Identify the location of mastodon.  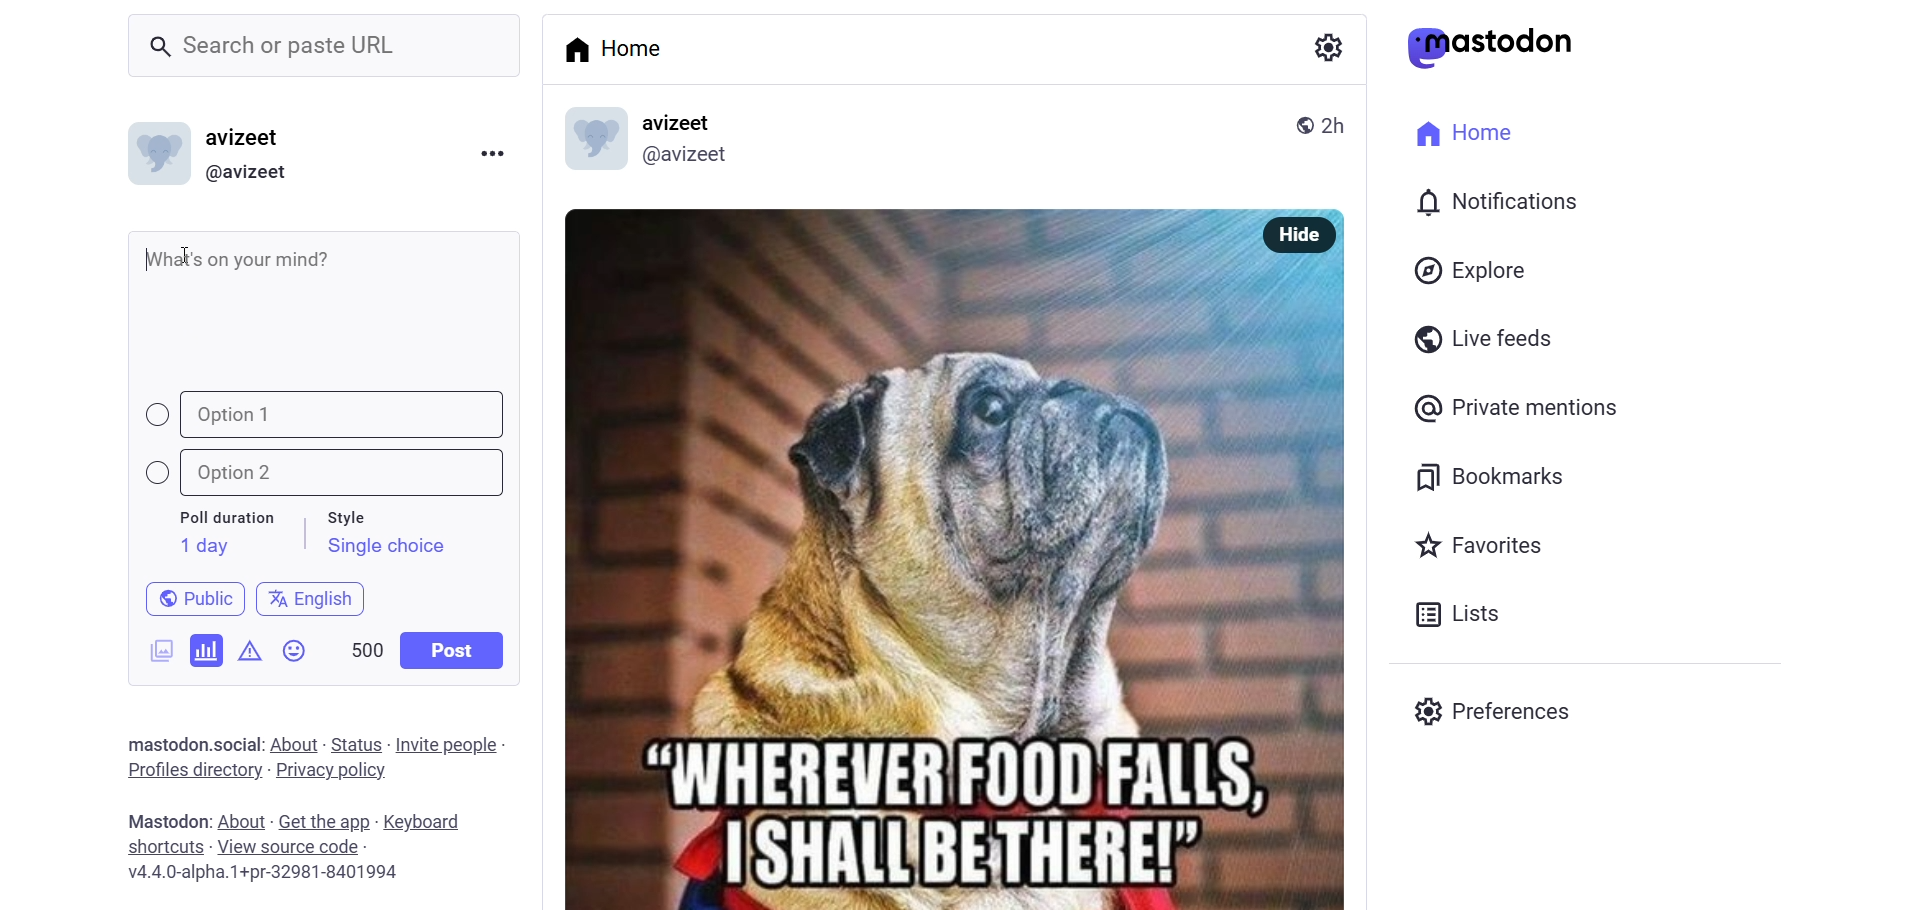
(162, 741).